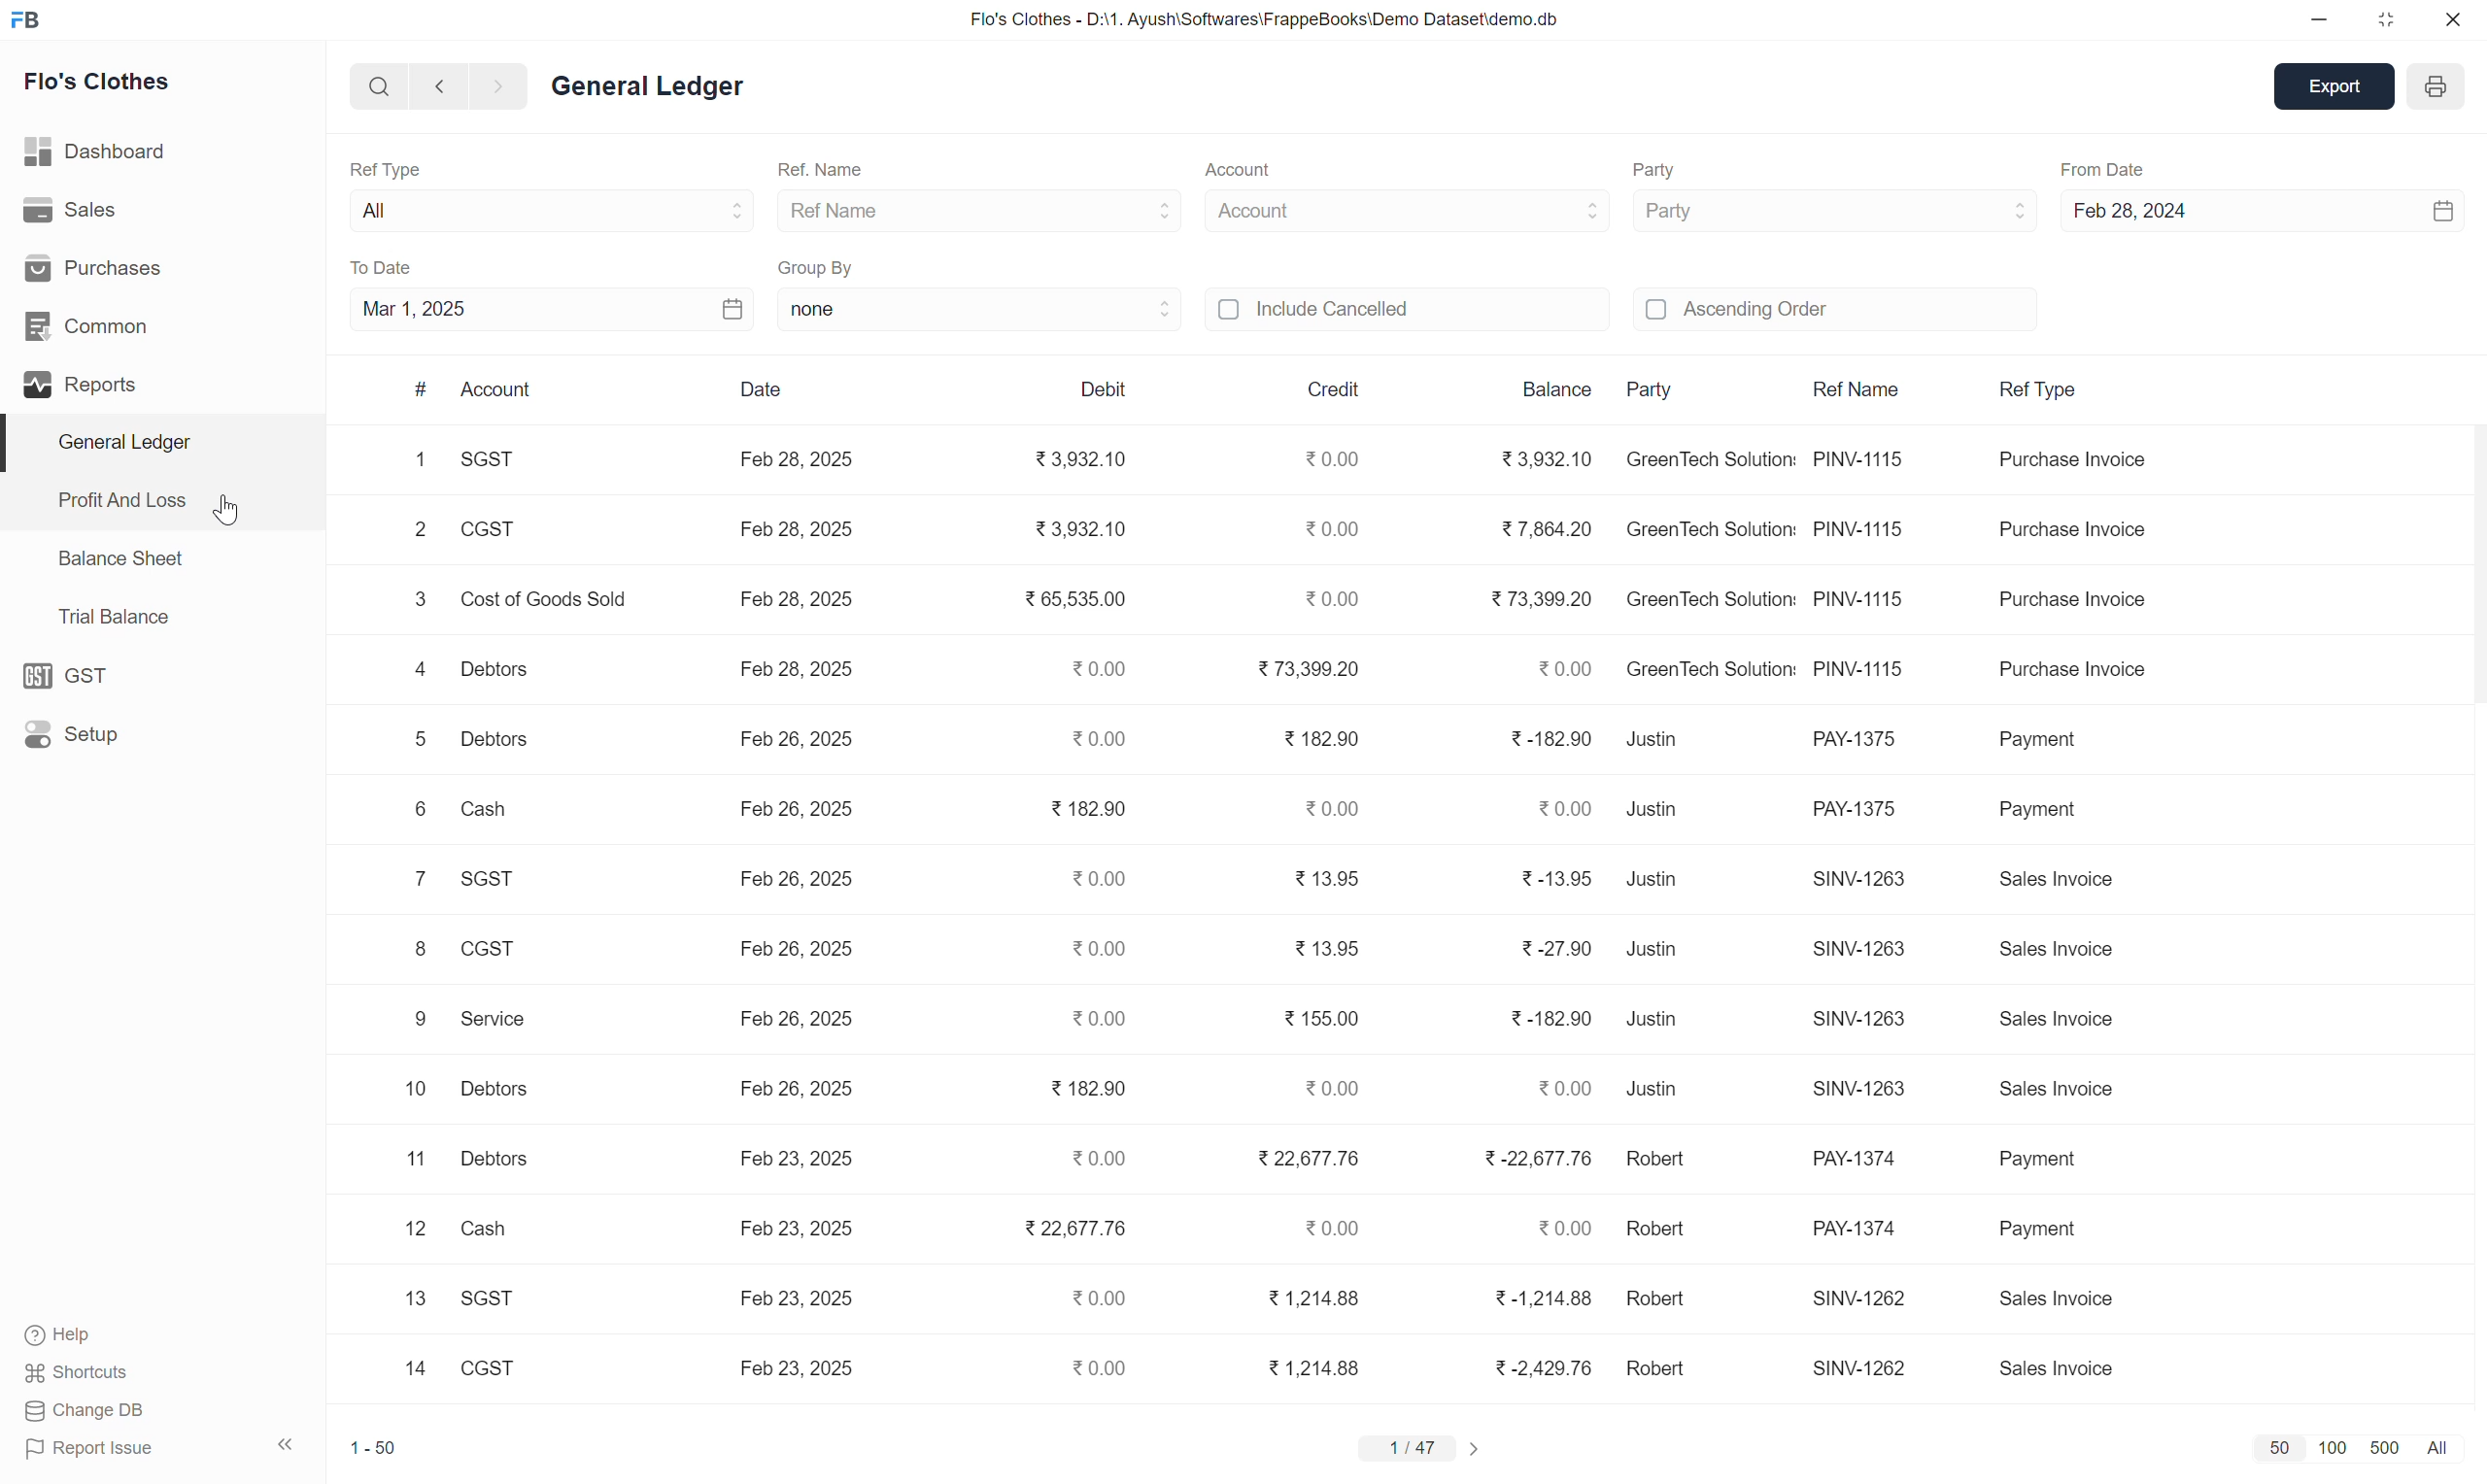  Describe the element at coordinates (2061, 877) in the screenshot. I see `Sales Invoice` at that location.